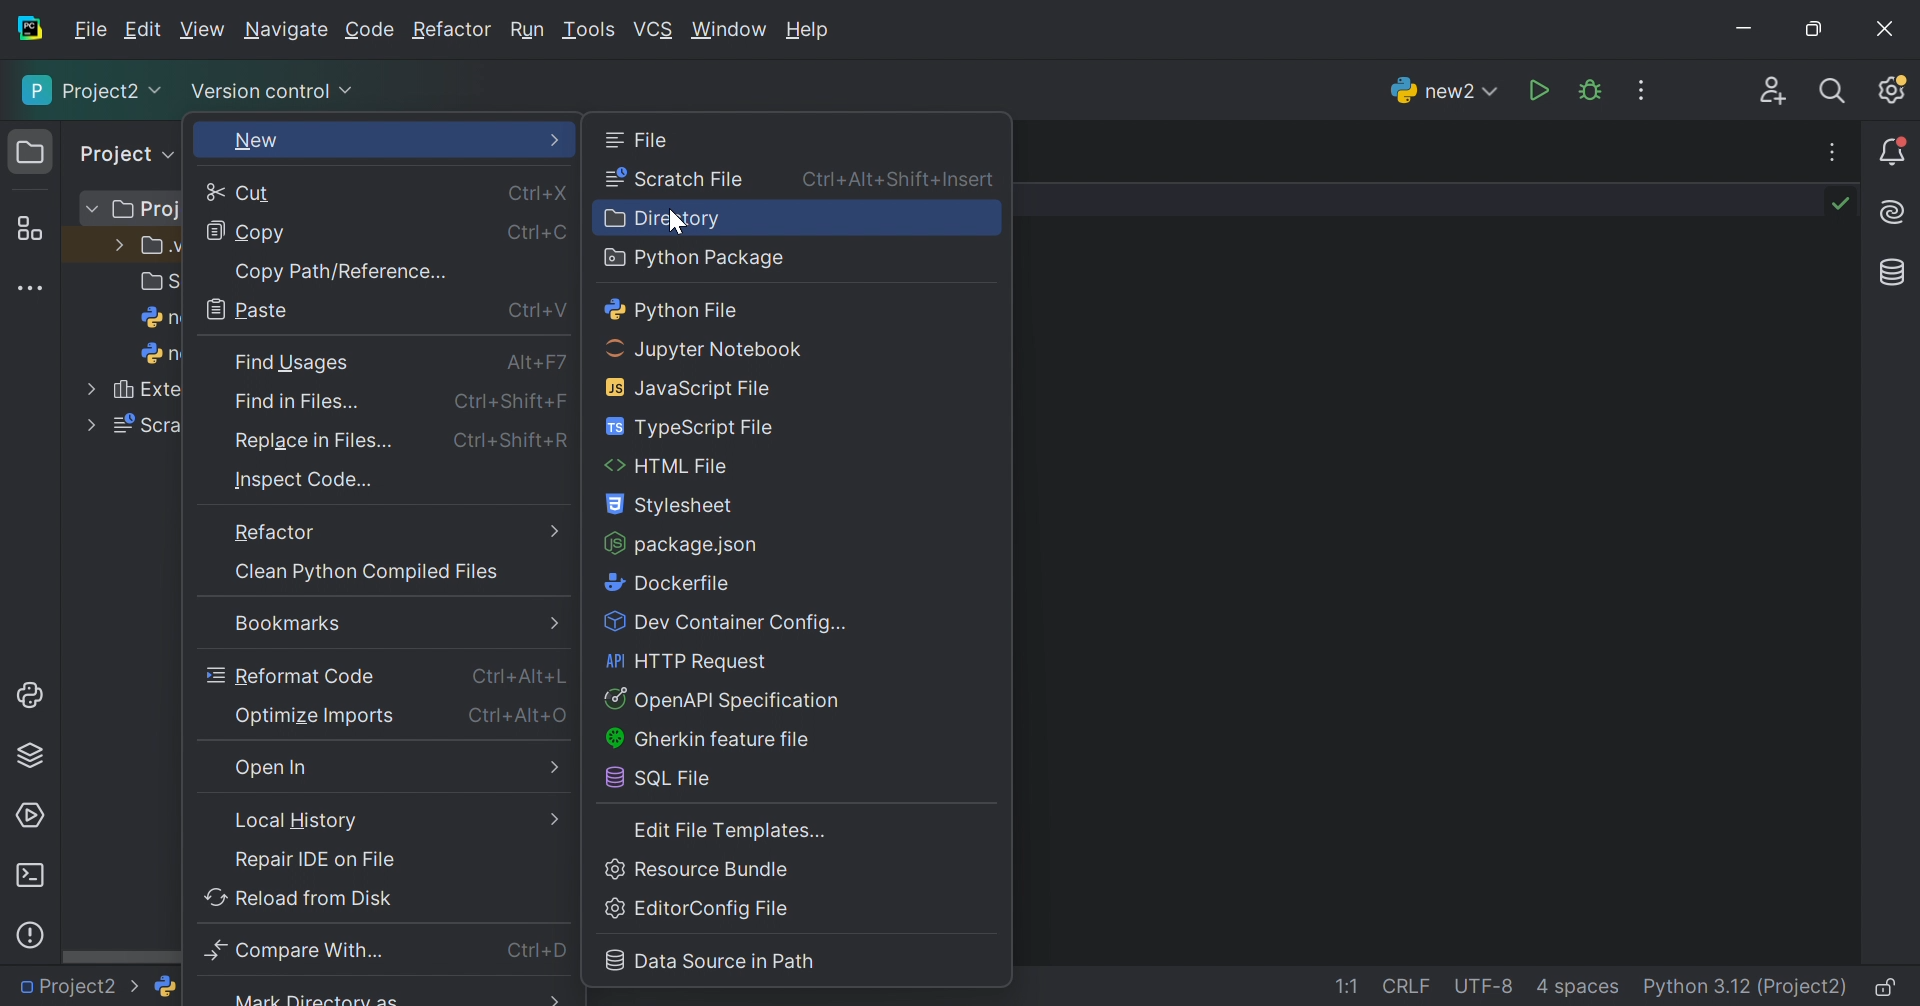  What do you see at coordinates (90, 30) in the screenshot?
I see `File` at bounding box center [90, 30].